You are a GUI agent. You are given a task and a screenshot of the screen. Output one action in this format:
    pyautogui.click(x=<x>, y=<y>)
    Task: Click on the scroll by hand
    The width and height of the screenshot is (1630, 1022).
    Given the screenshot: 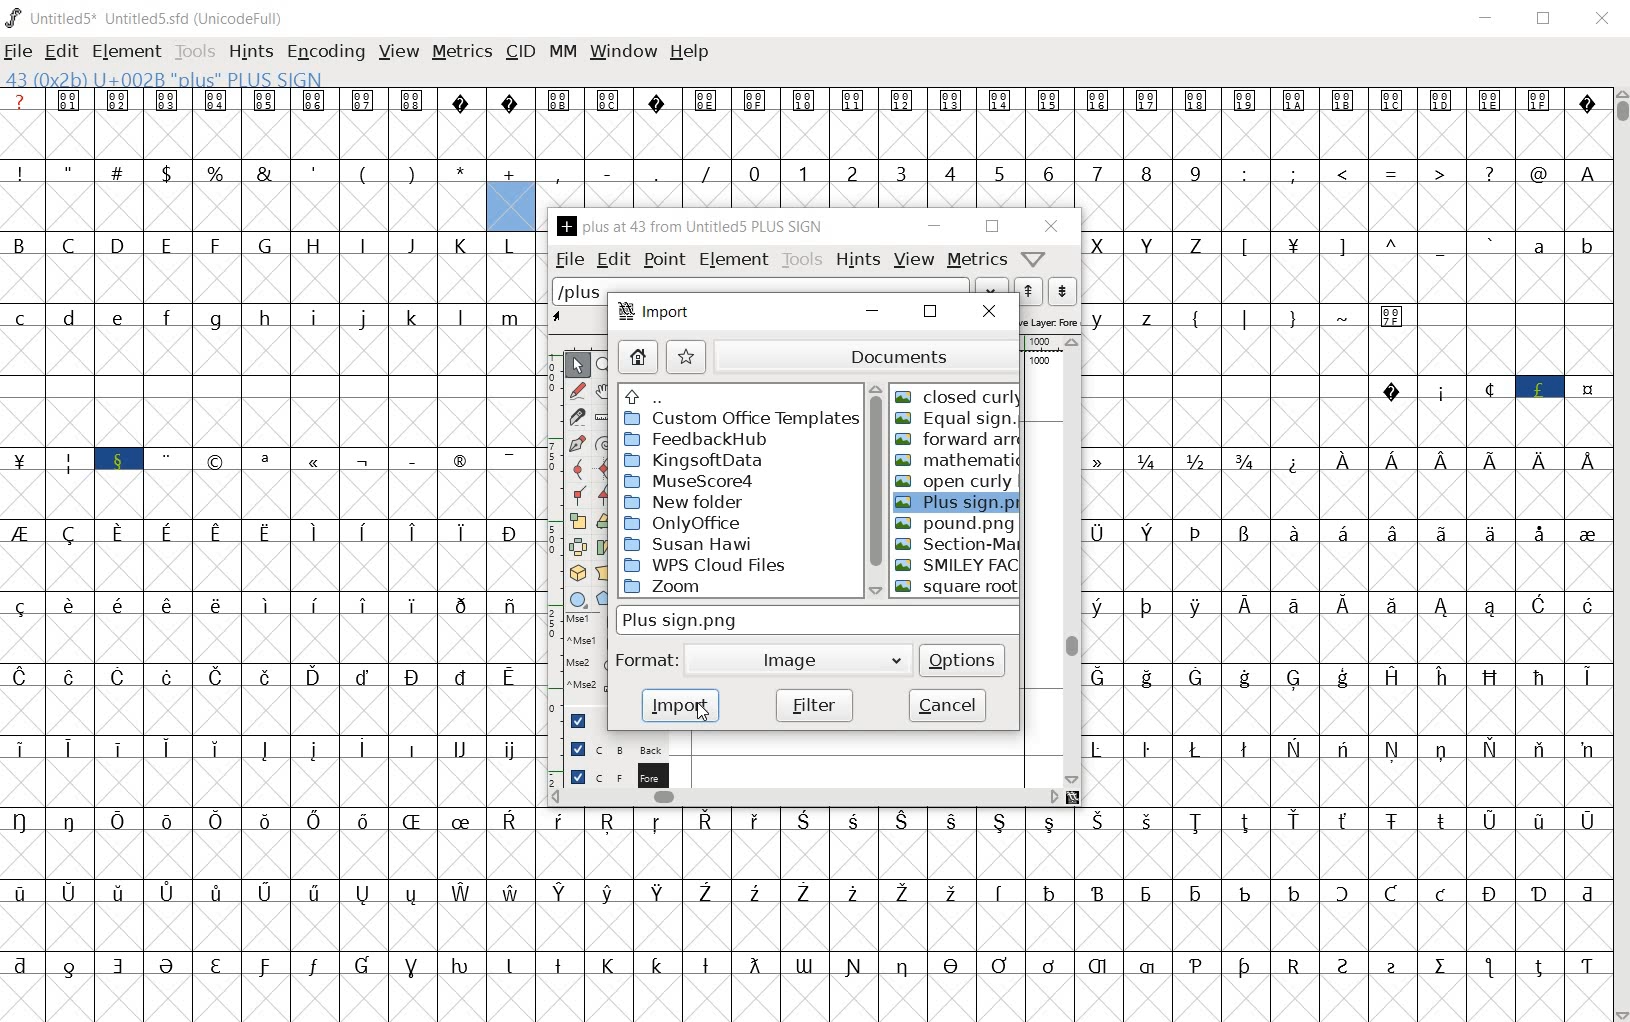 What is the action you would take?
    pyautogui.click(x=603, y=393)
    